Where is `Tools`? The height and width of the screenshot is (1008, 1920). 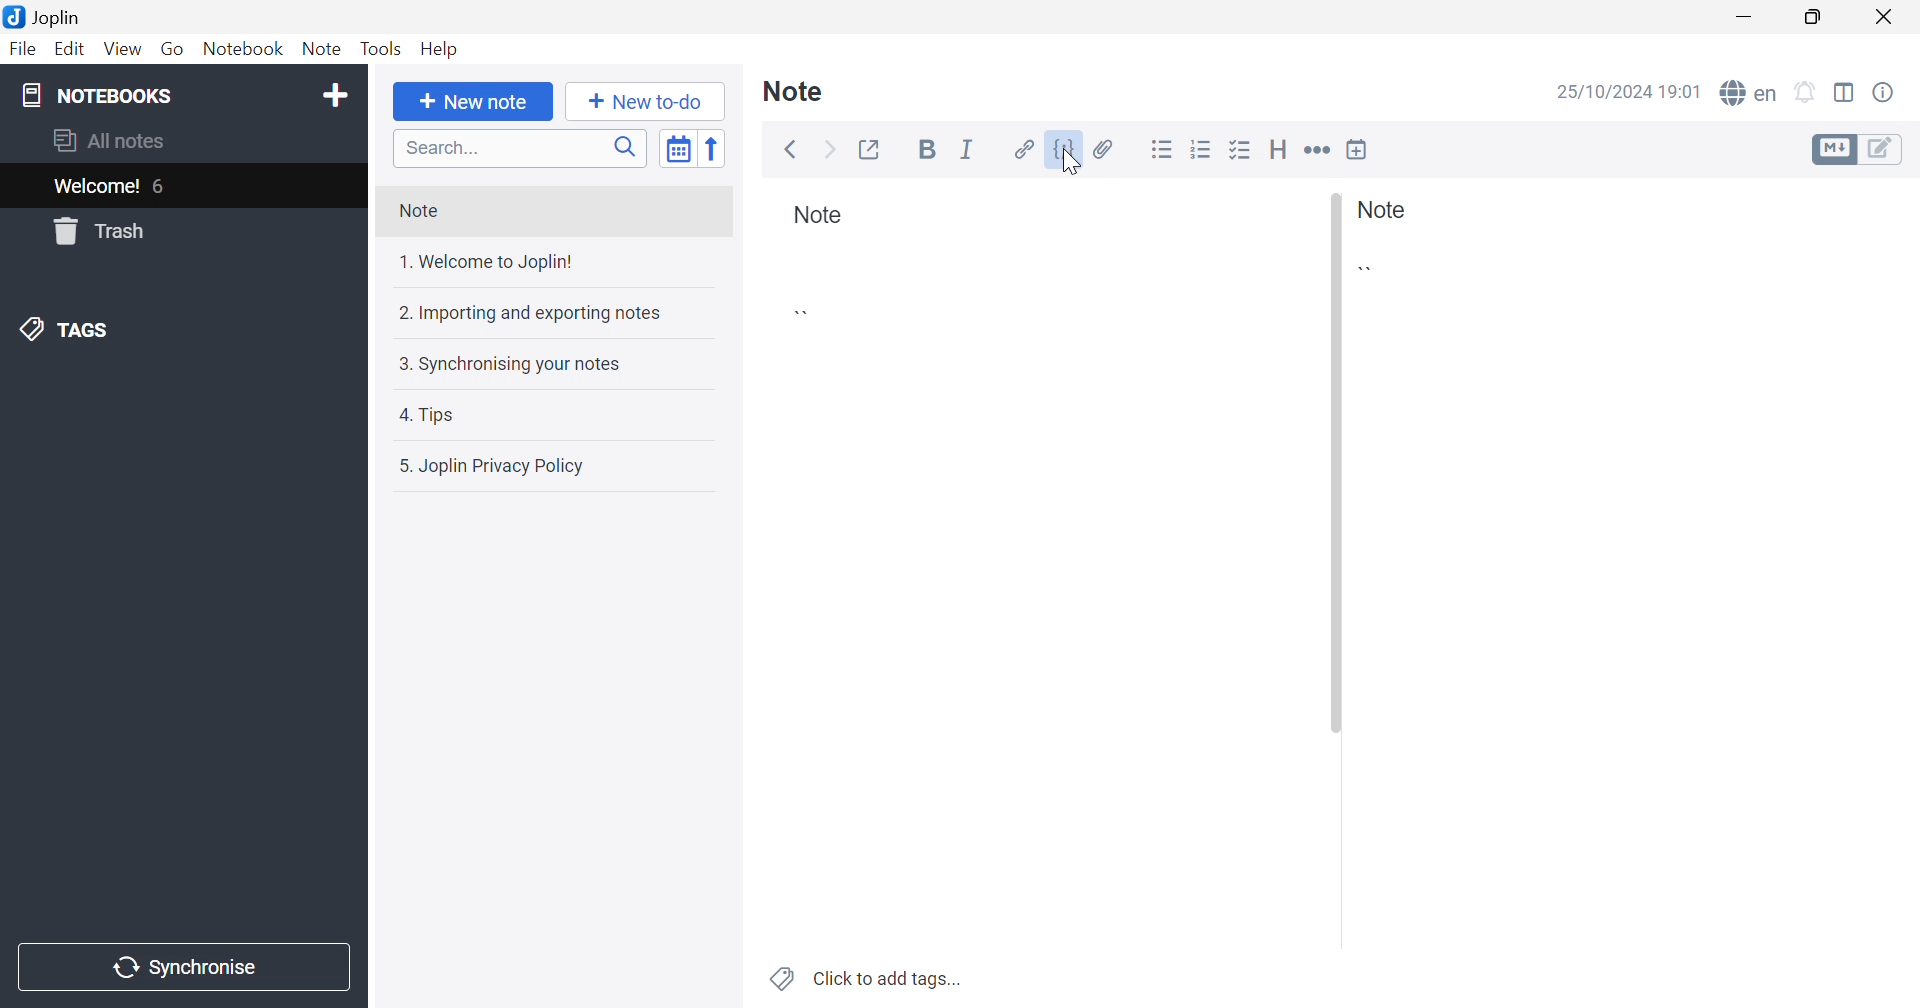
Tools is located at coordinates (381, 48).